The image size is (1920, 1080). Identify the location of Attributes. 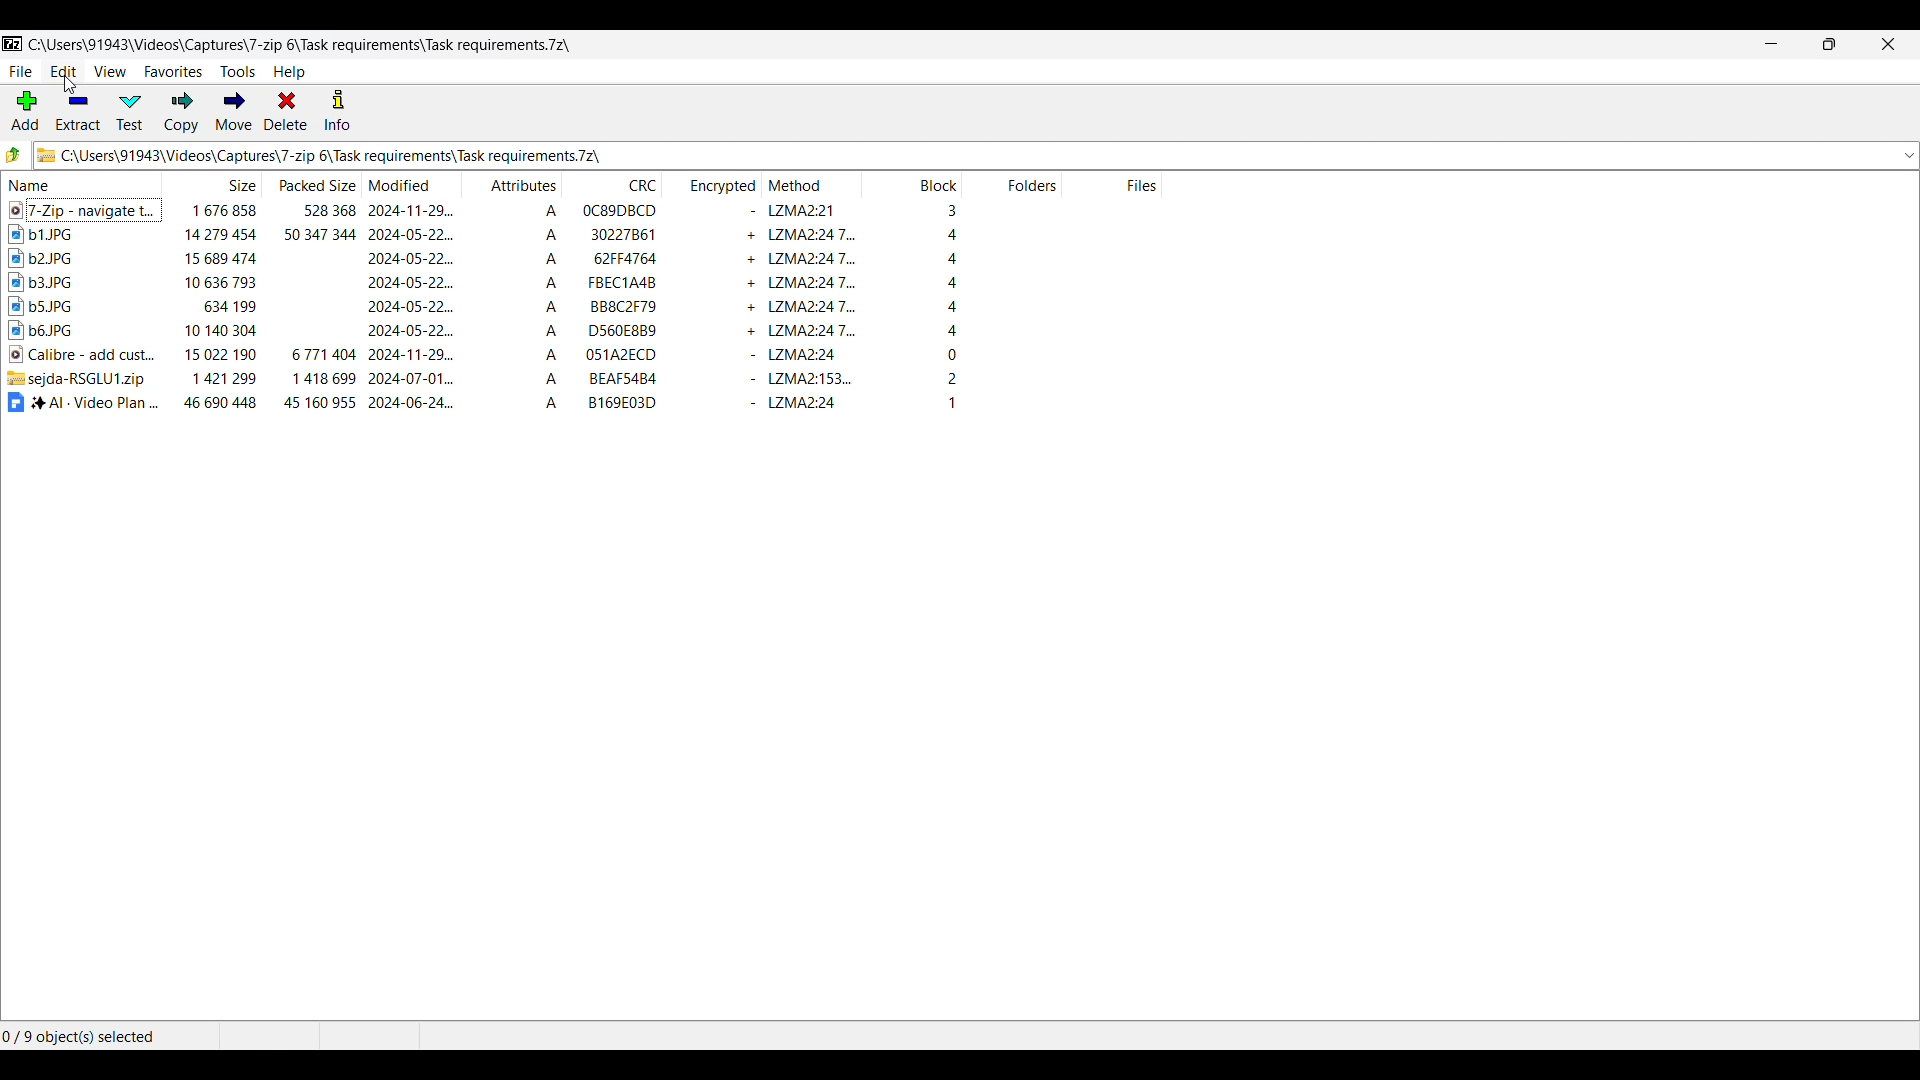
(512, 309).